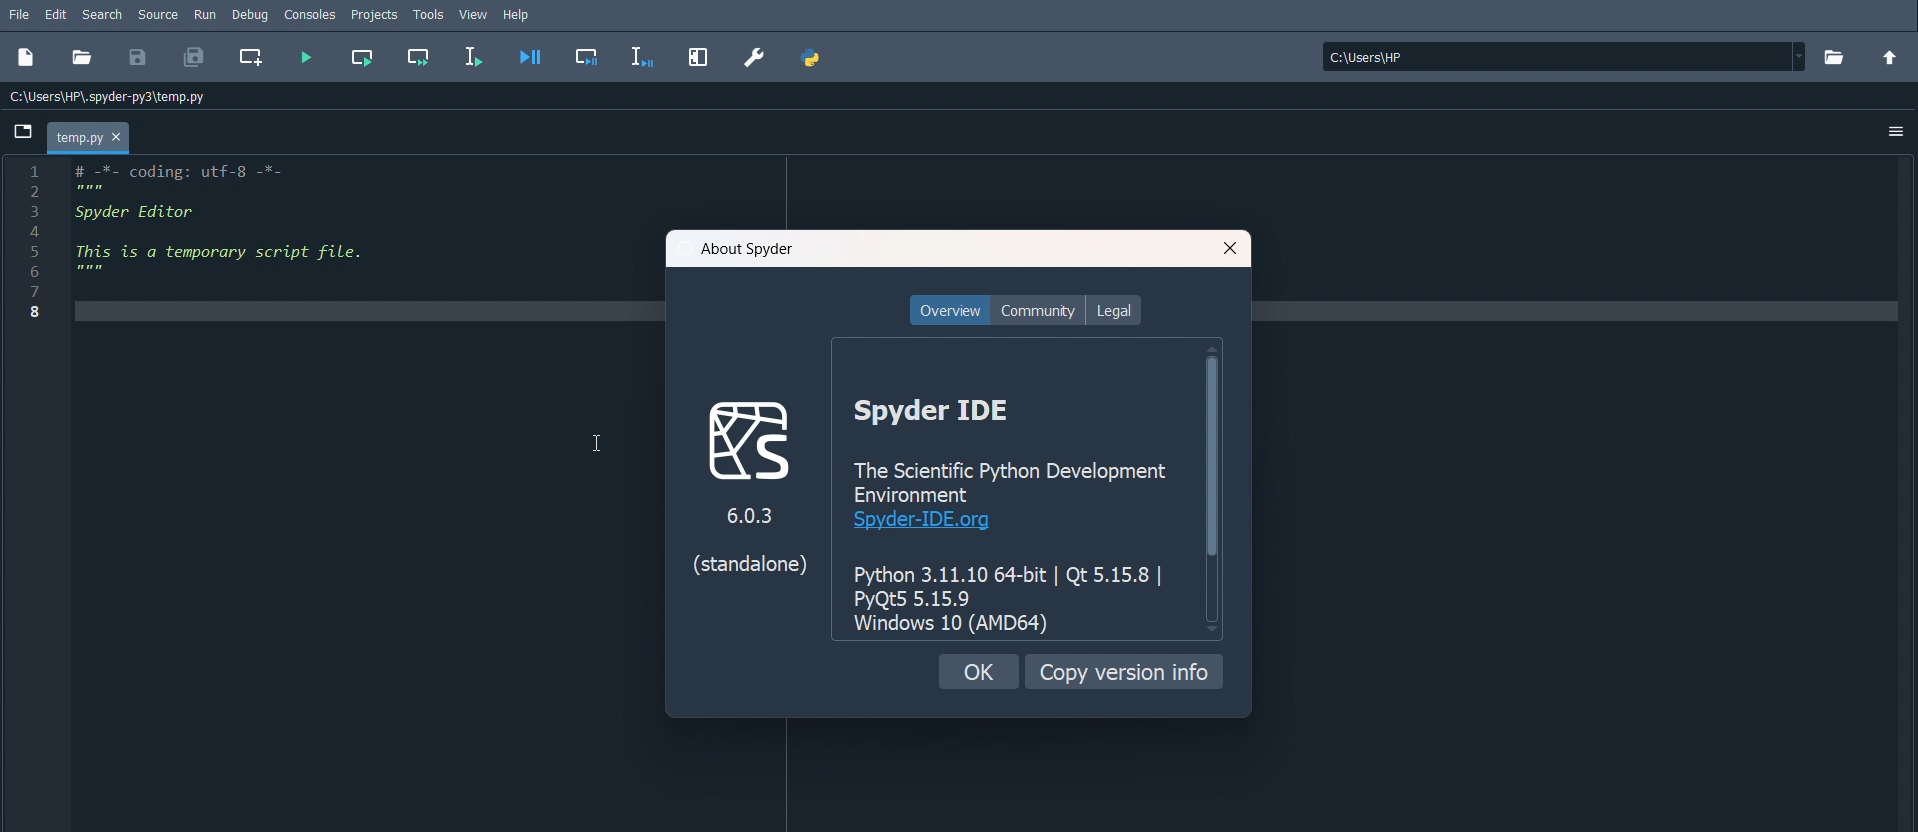  What do you see at coordinates (586, 56) in the screenshot?
I see `Debug cell` at bounding box center [586, 56].